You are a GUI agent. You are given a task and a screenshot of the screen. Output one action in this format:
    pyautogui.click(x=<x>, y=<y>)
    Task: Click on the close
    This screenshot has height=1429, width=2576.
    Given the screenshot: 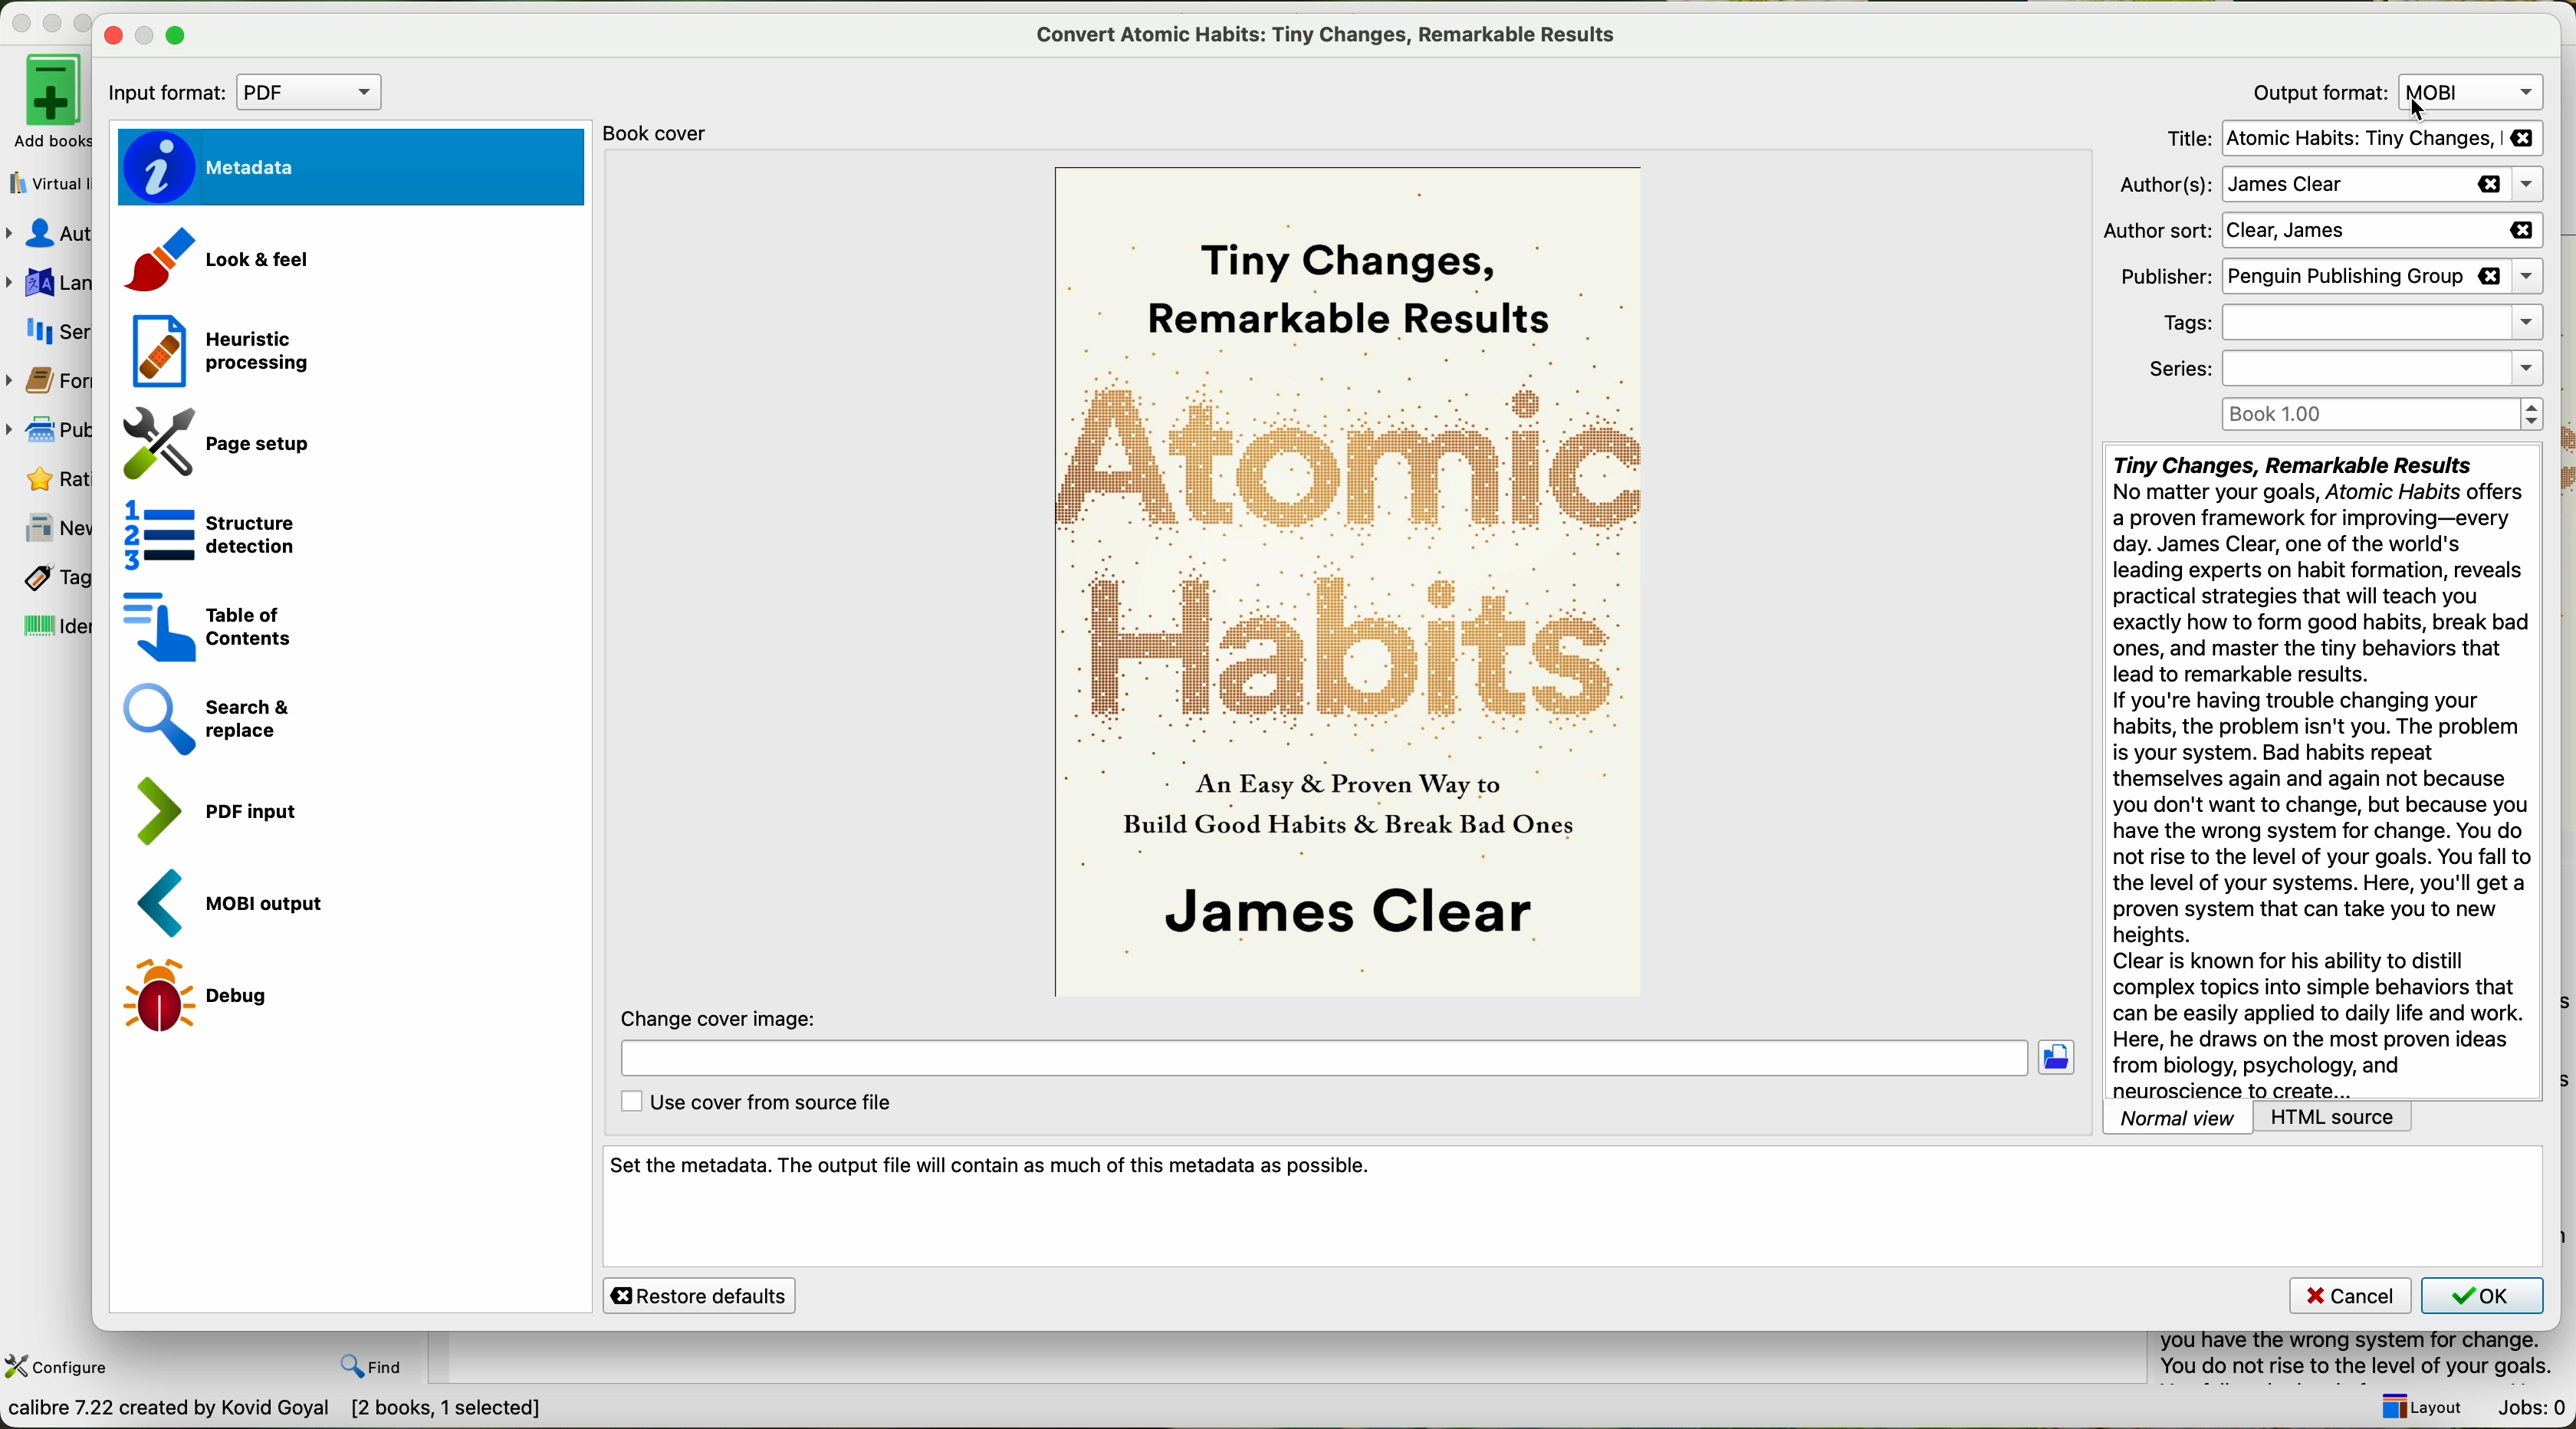 What is the action you would take?
    pyautogui.click(x=111, y=35)
    